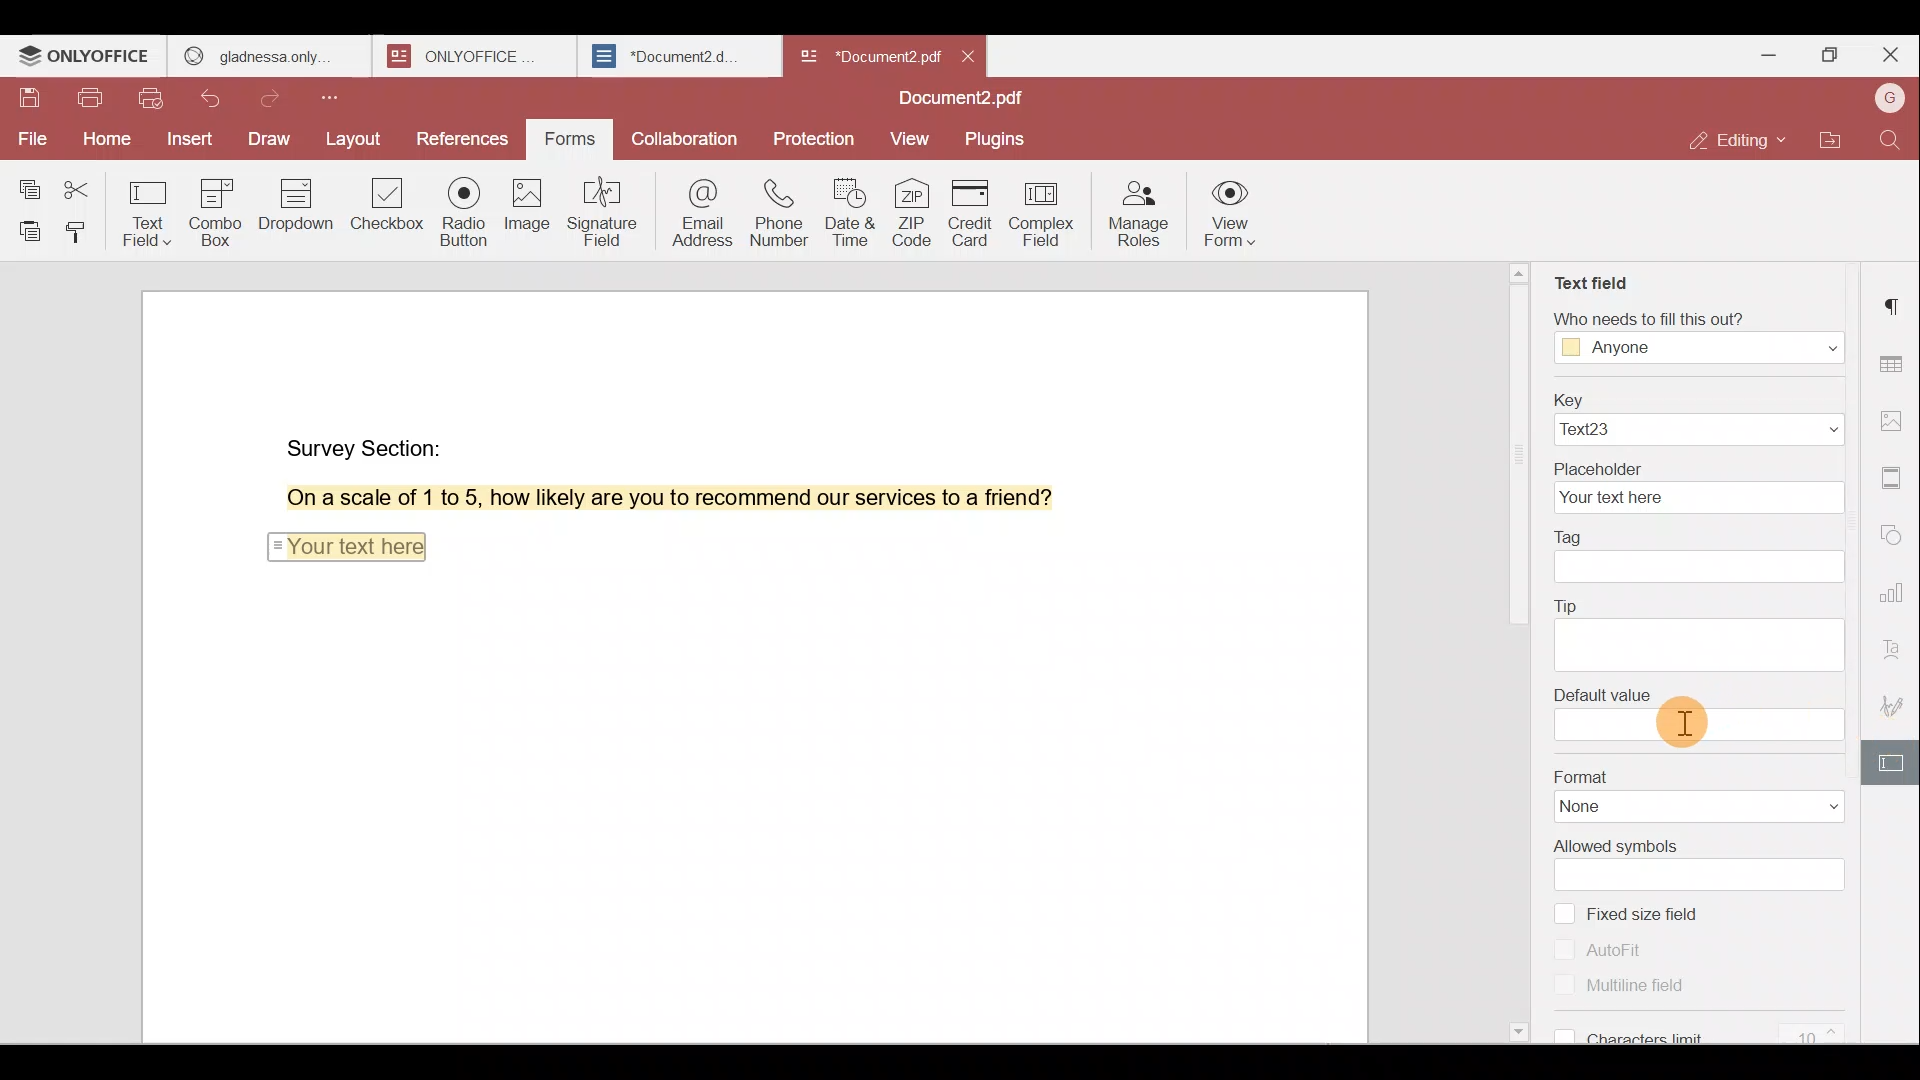  I want to click on Table settings, so click(1894, 359).